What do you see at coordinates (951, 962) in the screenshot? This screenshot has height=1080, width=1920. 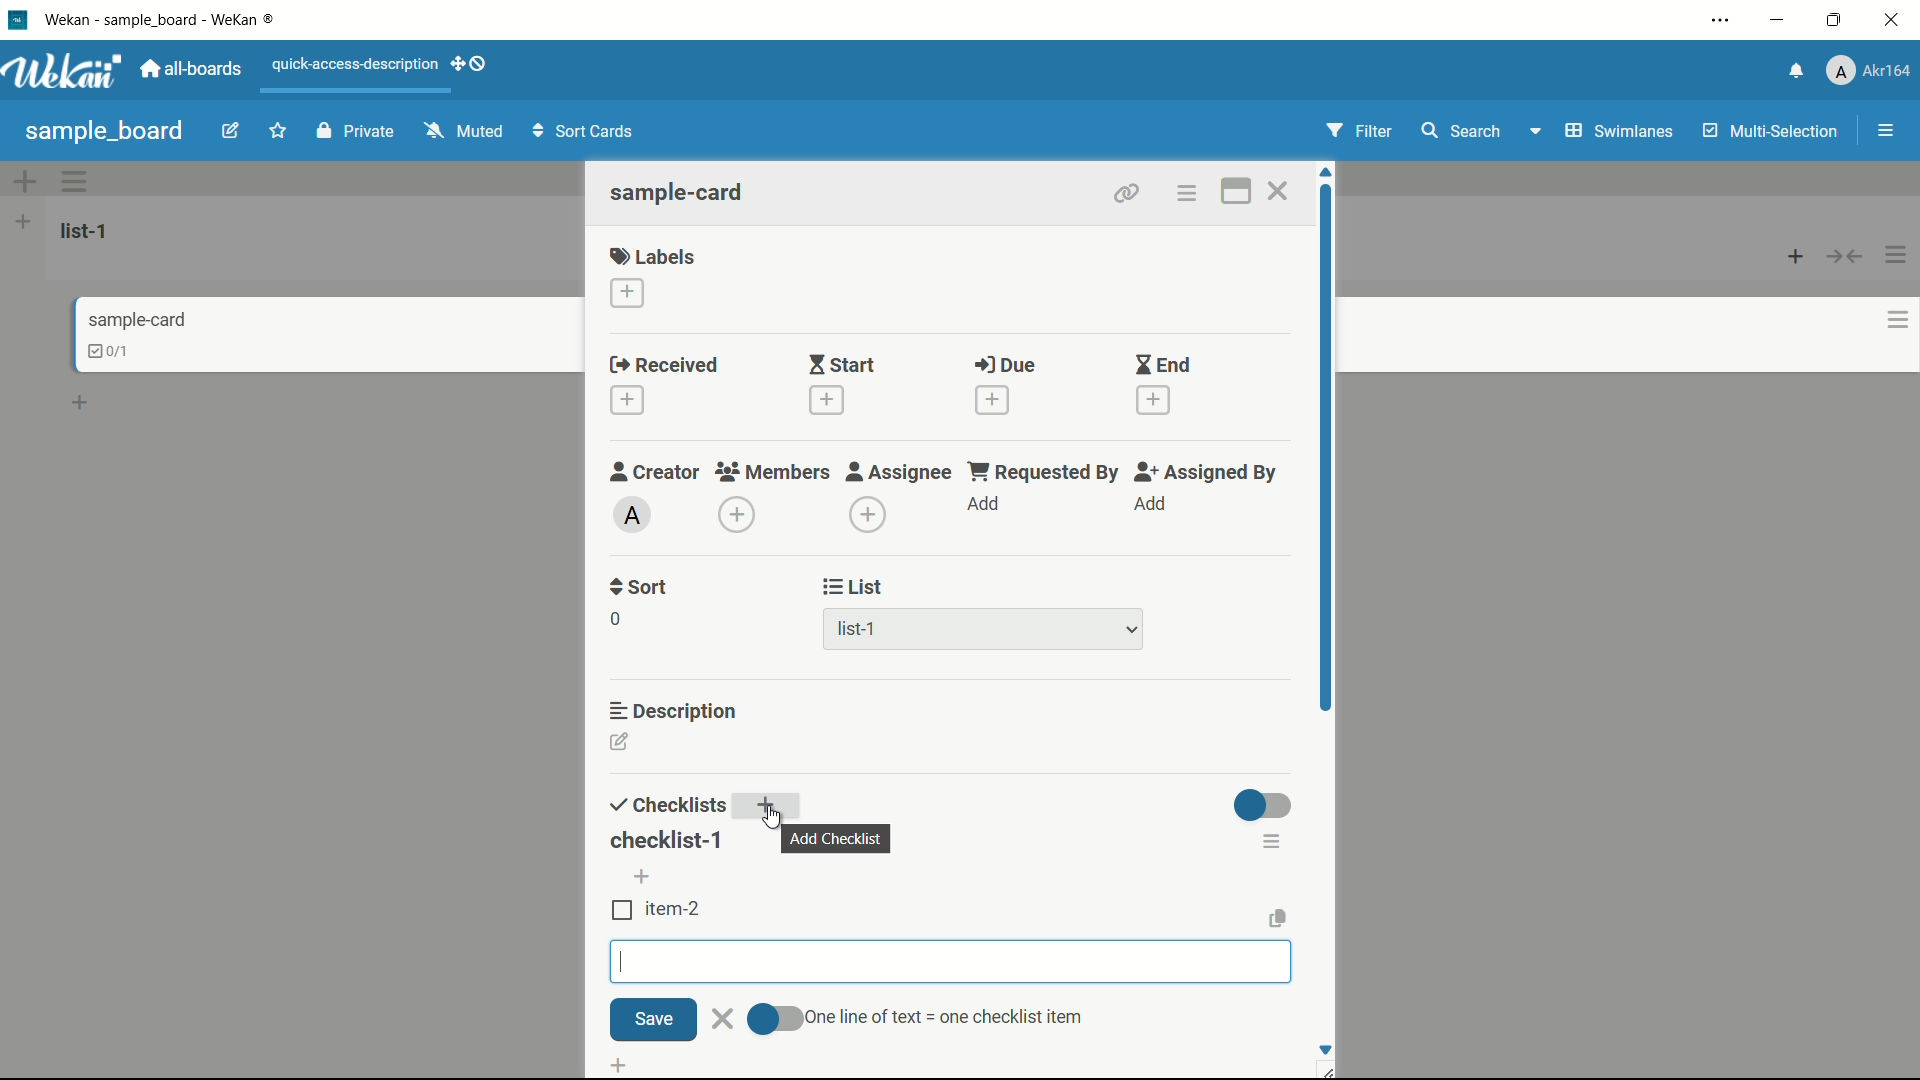 I see `item name input bar` at bounding box center [951, 962].